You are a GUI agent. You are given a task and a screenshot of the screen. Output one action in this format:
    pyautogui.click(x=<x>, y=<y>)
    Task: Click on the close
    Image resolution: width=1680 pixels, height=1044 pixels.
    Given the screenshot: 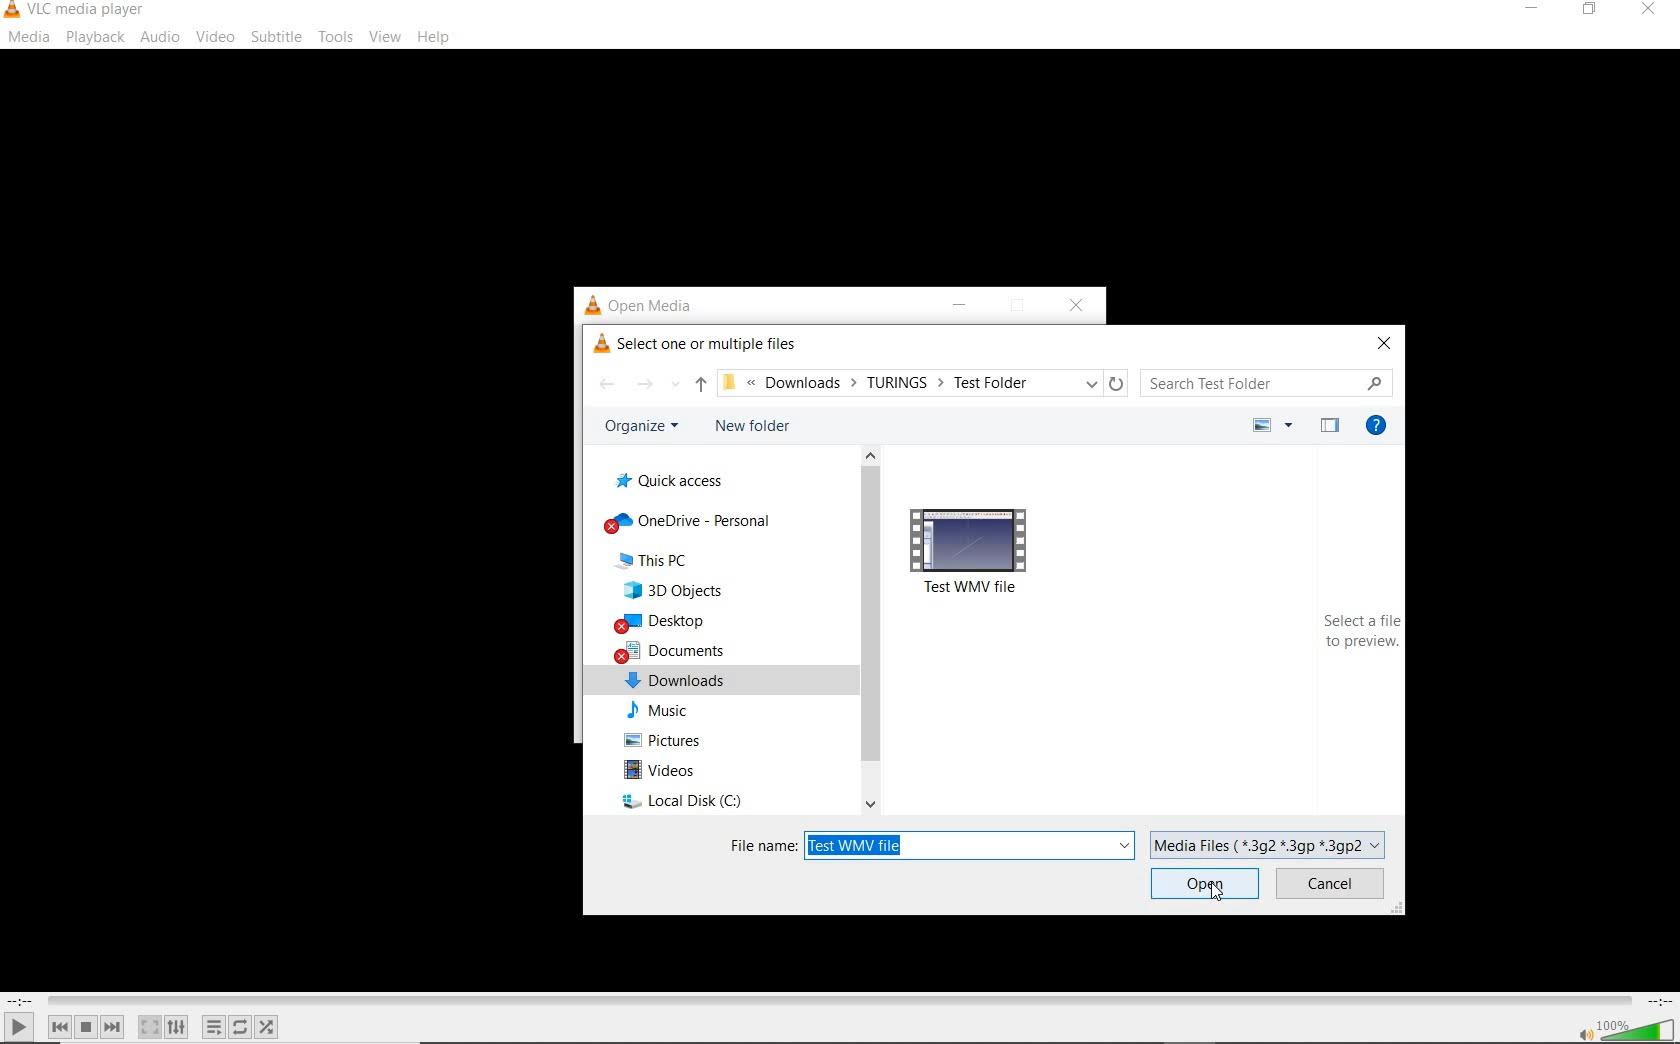 What is the action you would take?
    pyautogui.click(x=1074, y=306)
    